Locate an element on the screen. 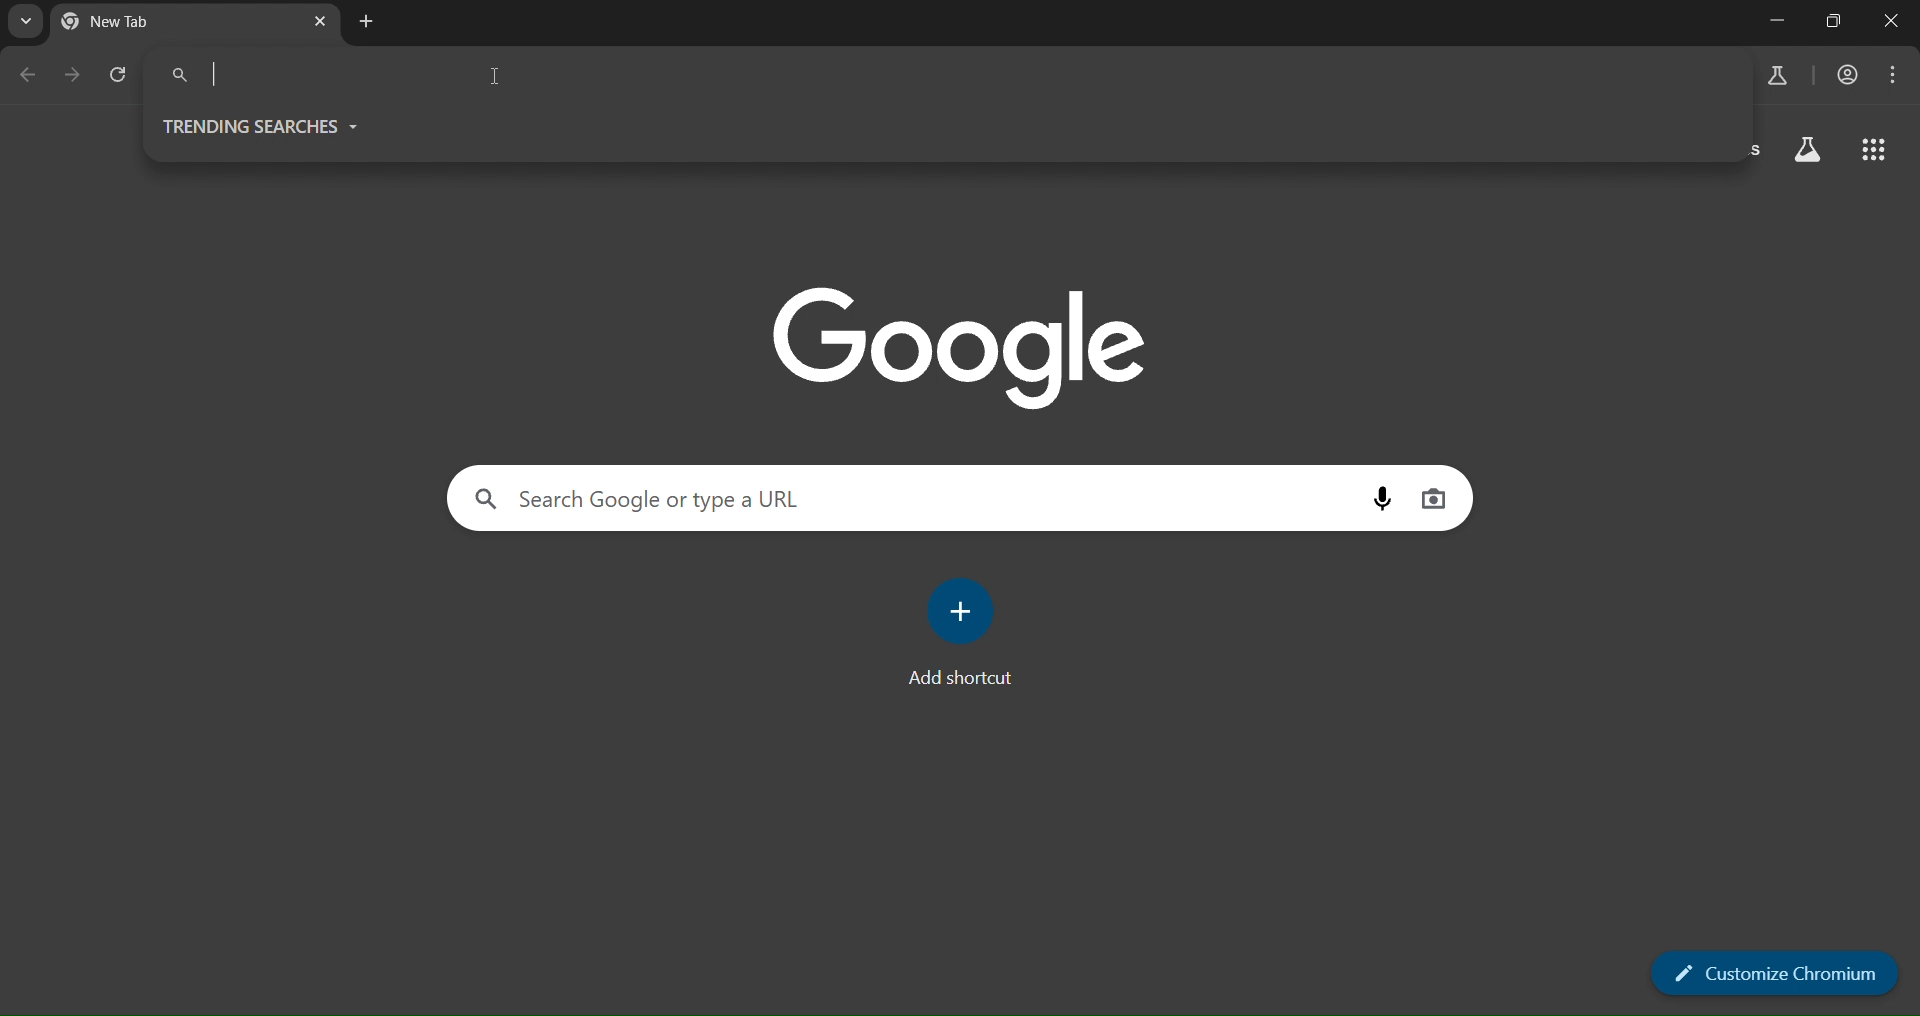  minimize is located at coordinates (1767, 22).